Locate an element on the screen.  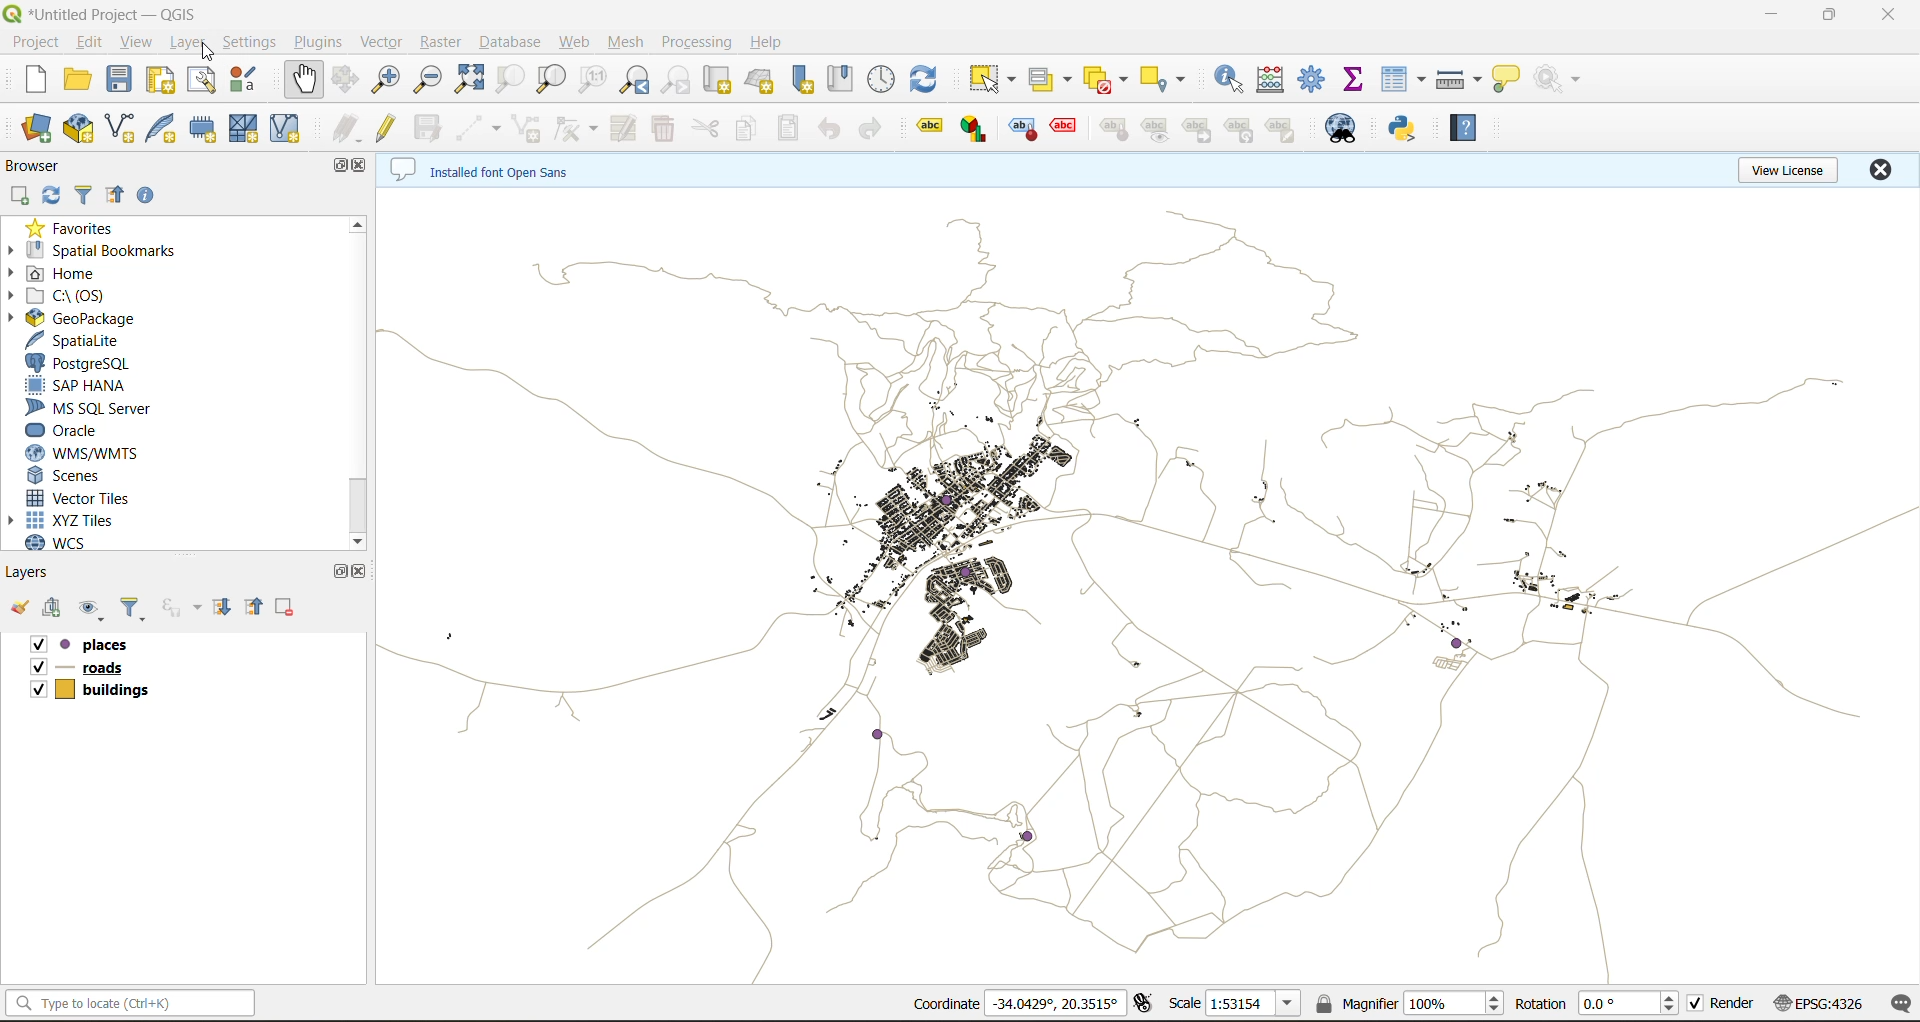
settings is located at coordinates (251, 44).